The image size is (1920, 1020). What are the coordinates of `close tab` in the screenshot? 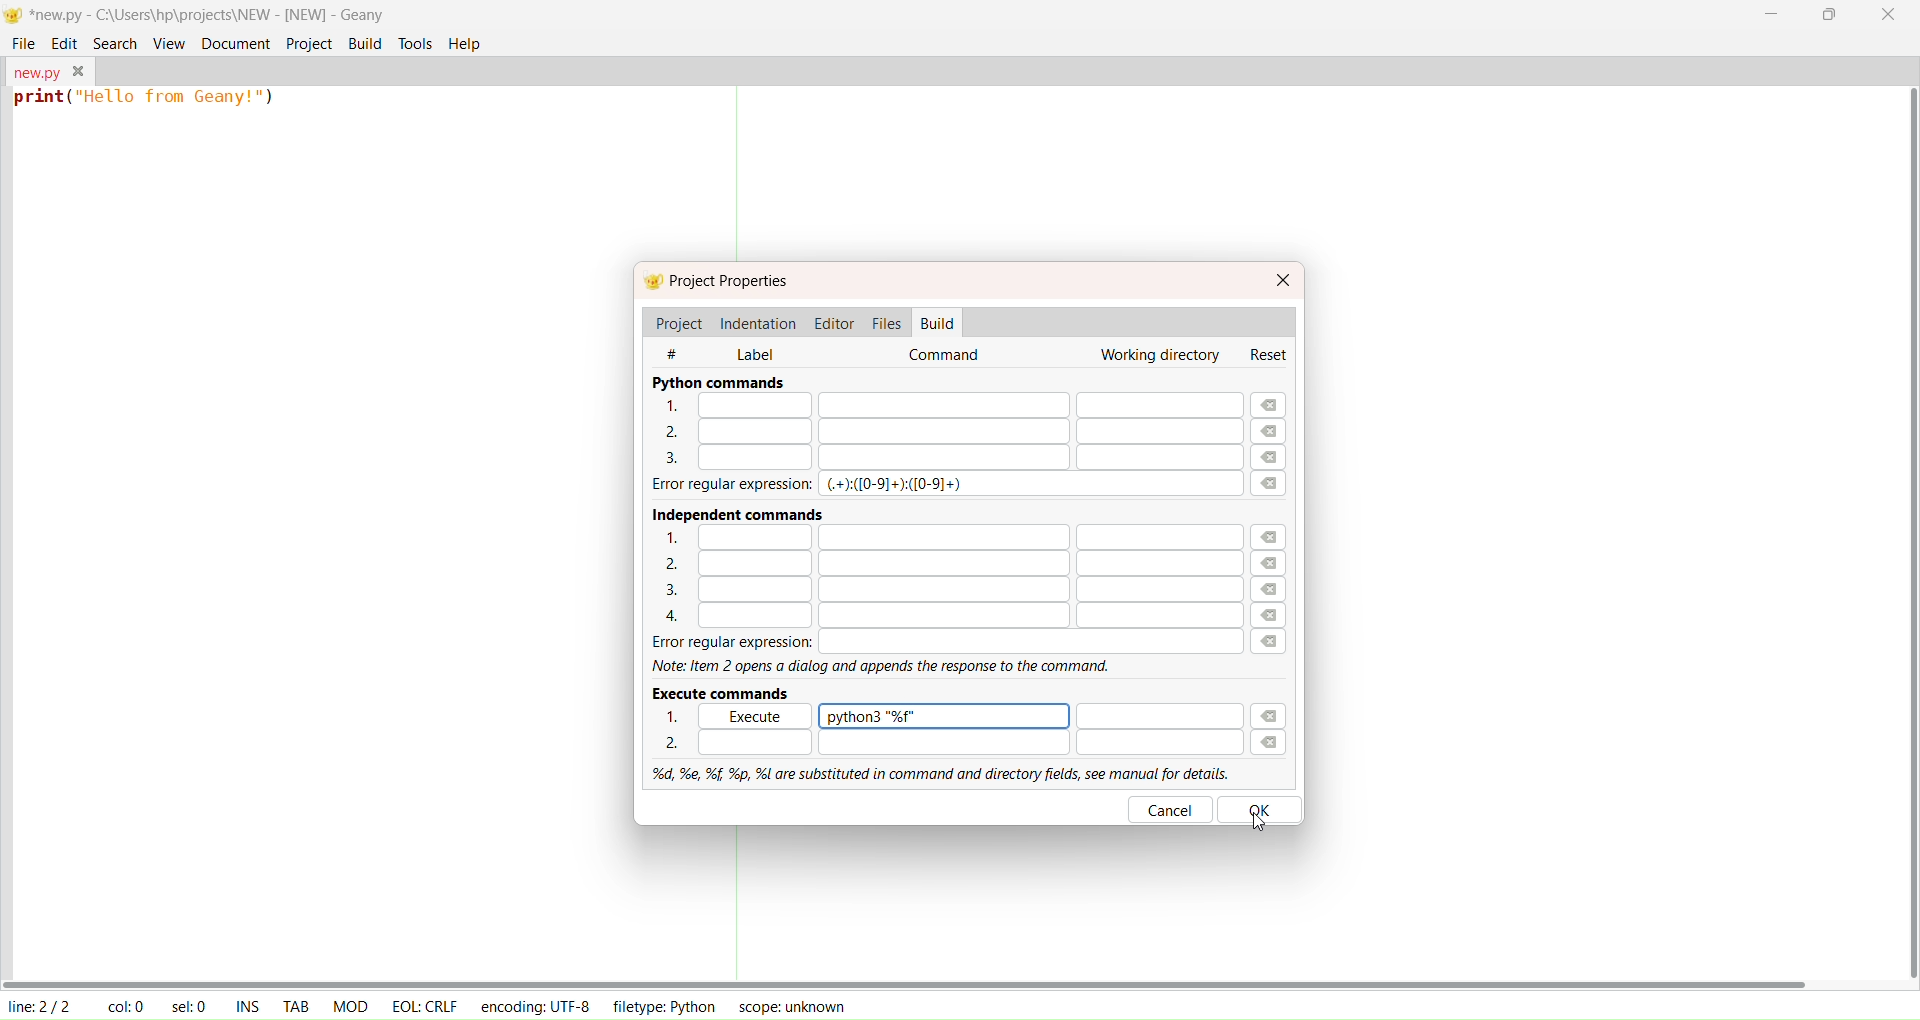 It's located at (79, 71).